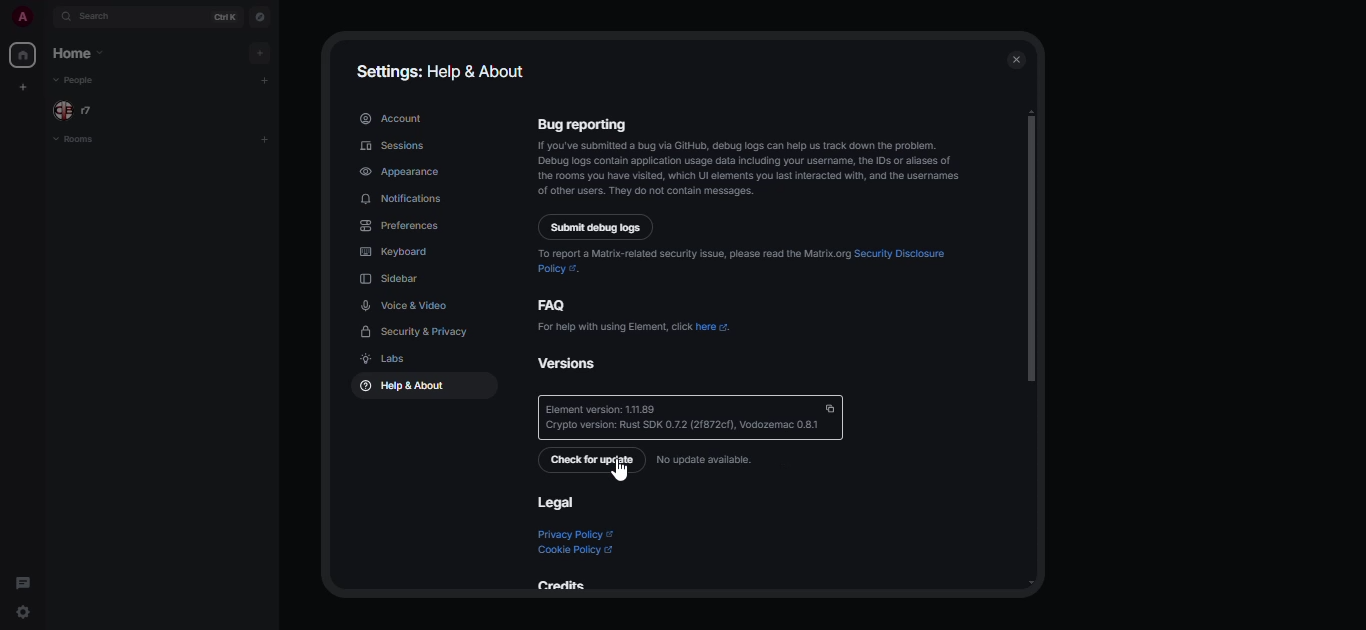  Describe the element at coordinates (259, 52) in the screenshot. I see `add` at that location.